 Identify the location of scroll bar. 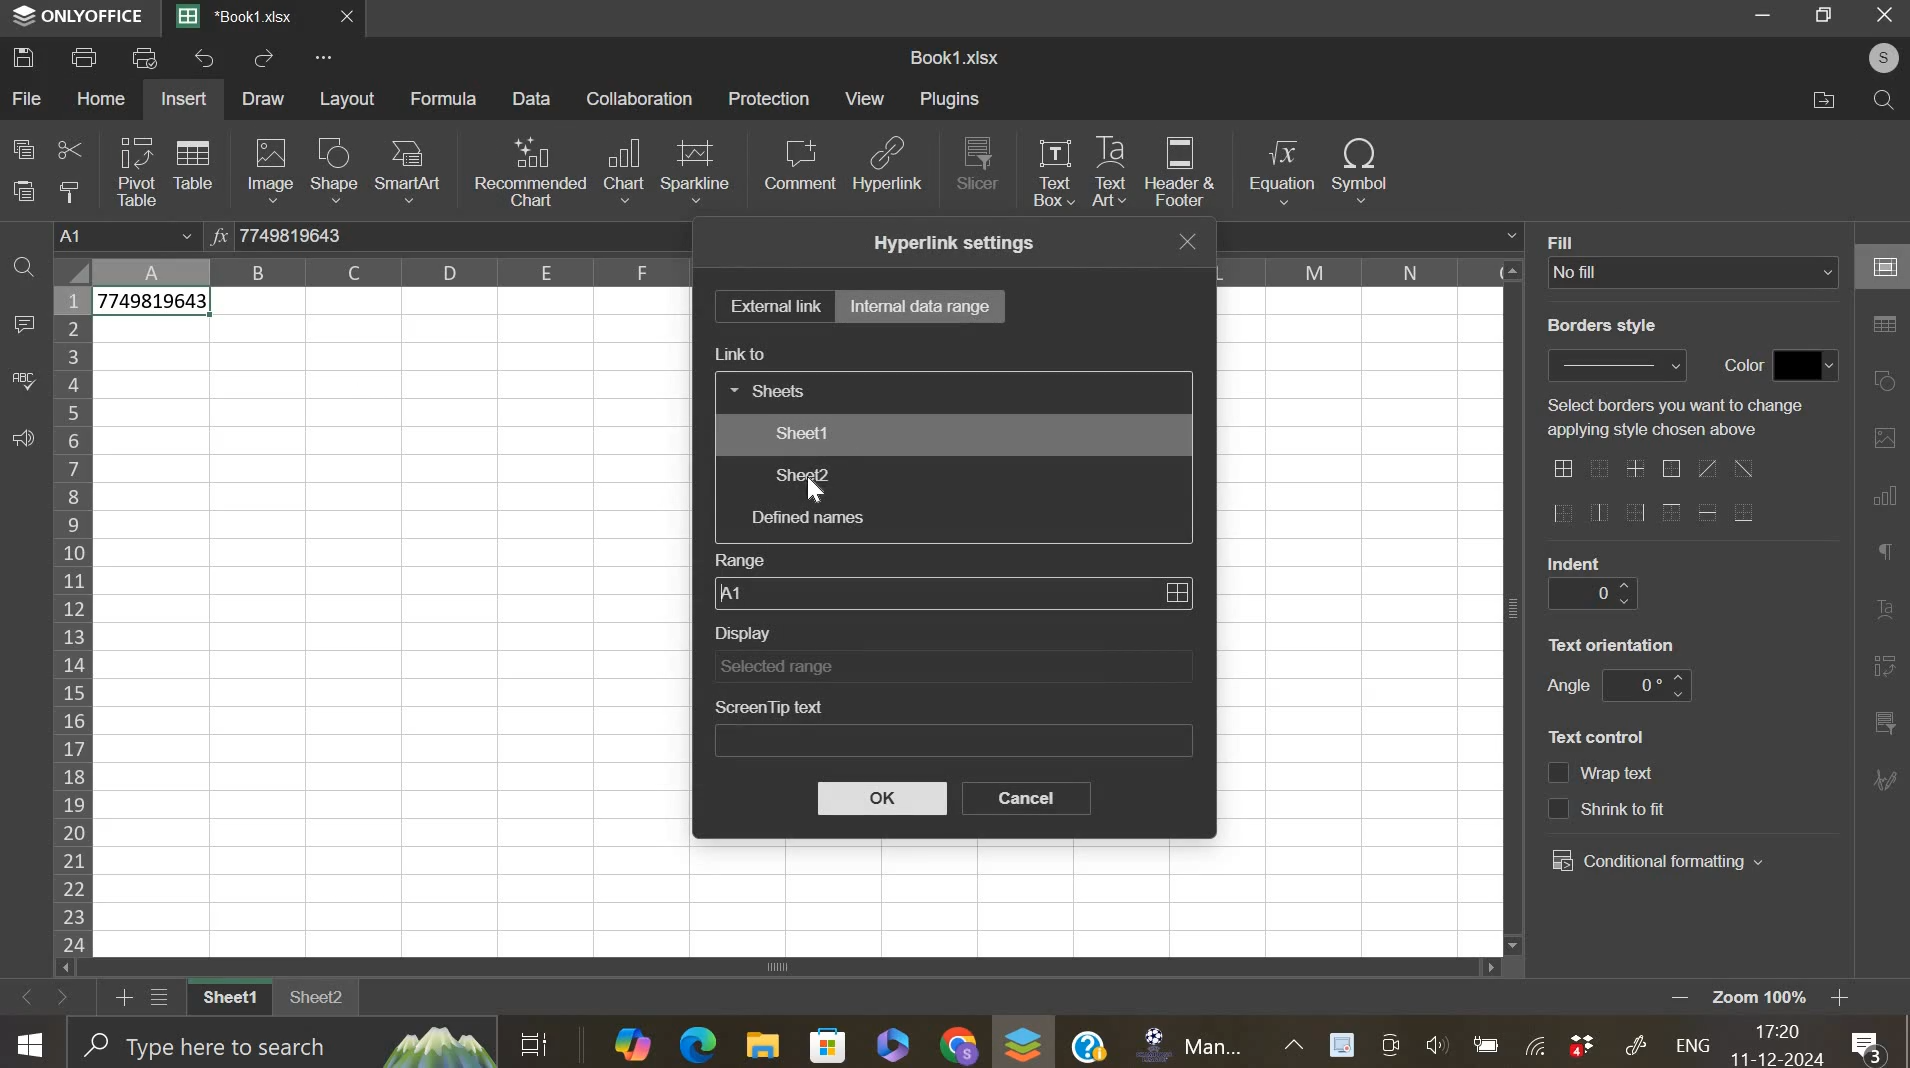
(788, 968).